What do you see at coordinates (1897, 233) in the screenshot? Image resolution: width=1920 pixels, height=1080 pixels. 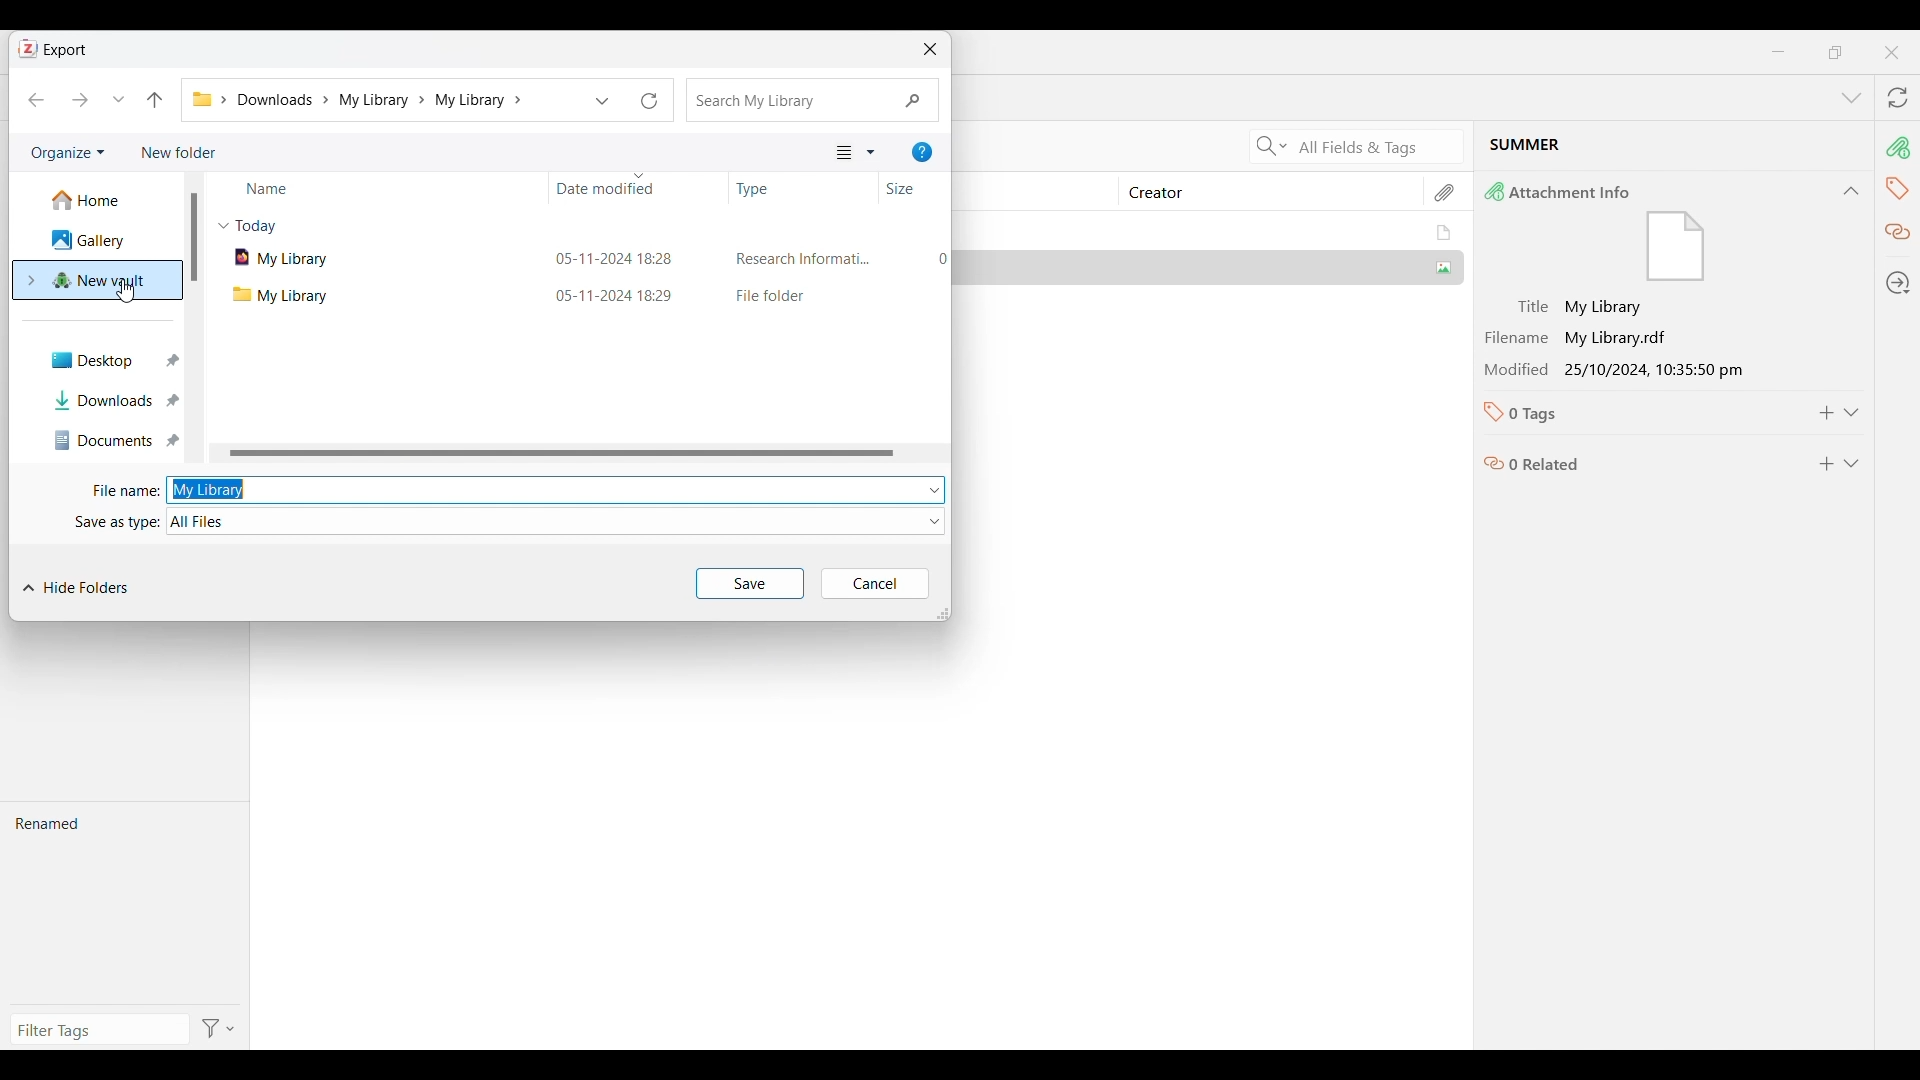 I see `Related` at bounding box center [1897, 233].